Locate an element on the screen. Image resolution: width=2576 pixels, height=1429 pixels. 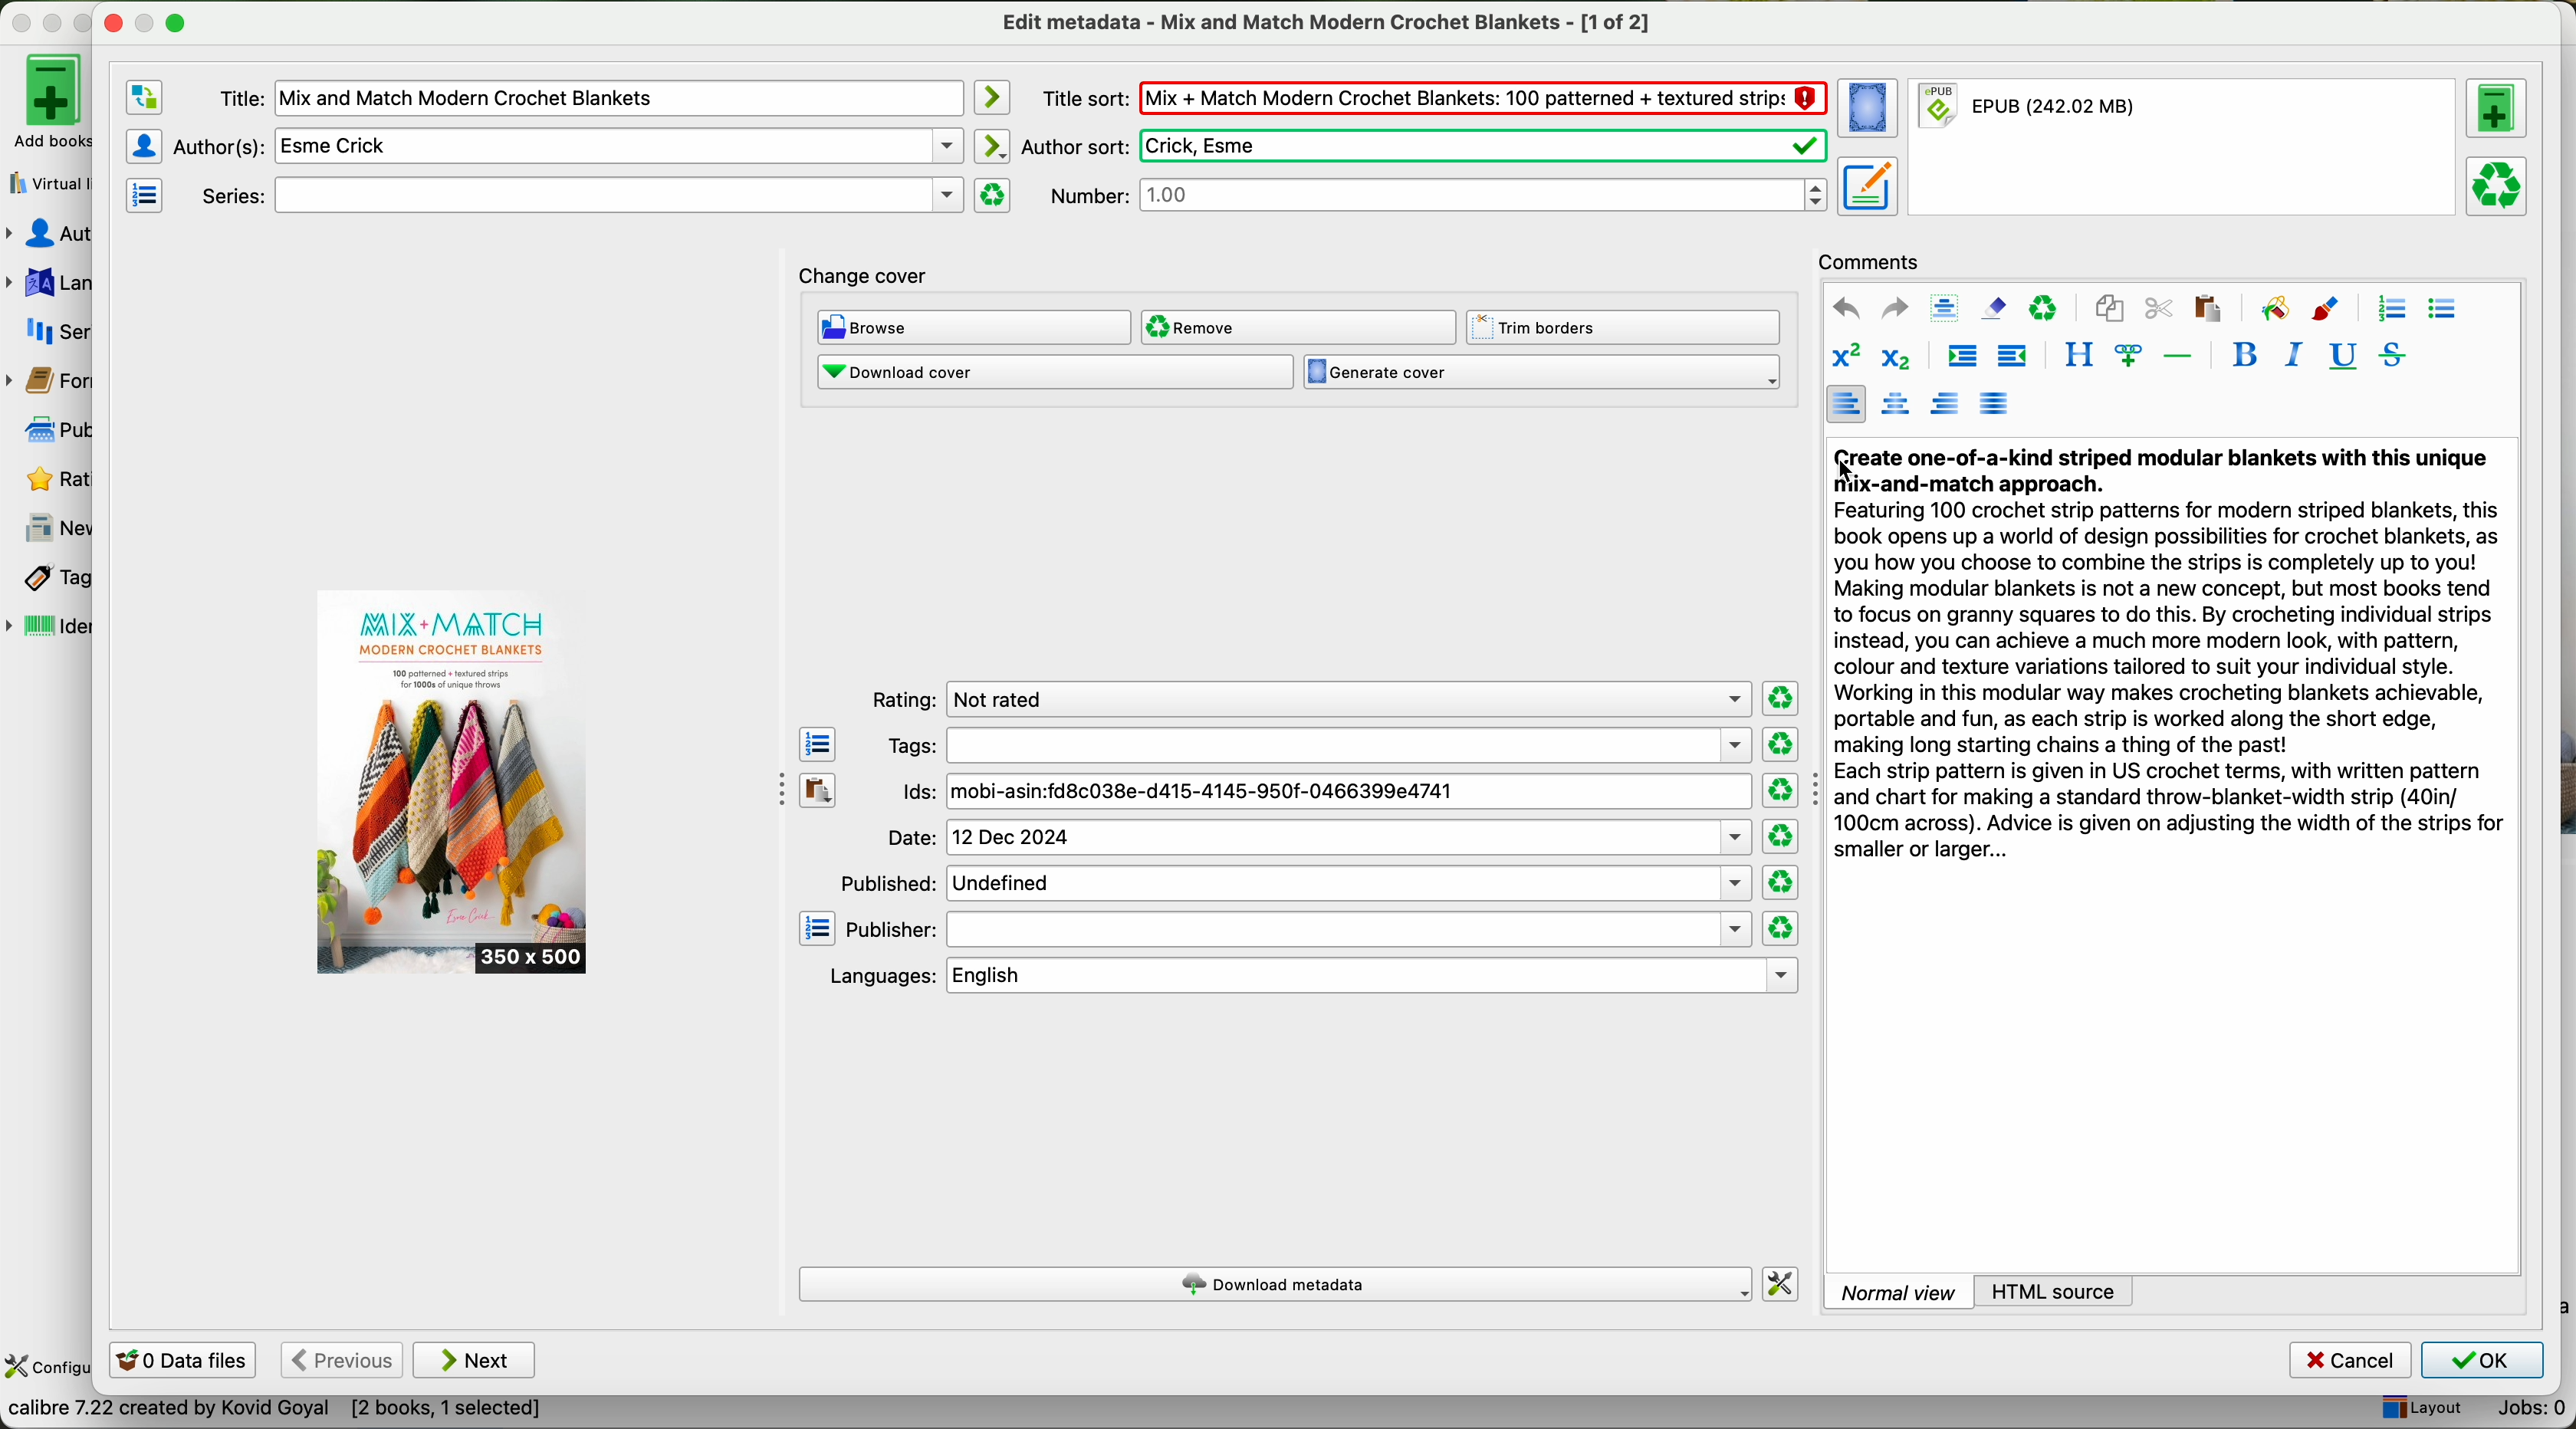
unordered list is located at coordinates (2441, 310).